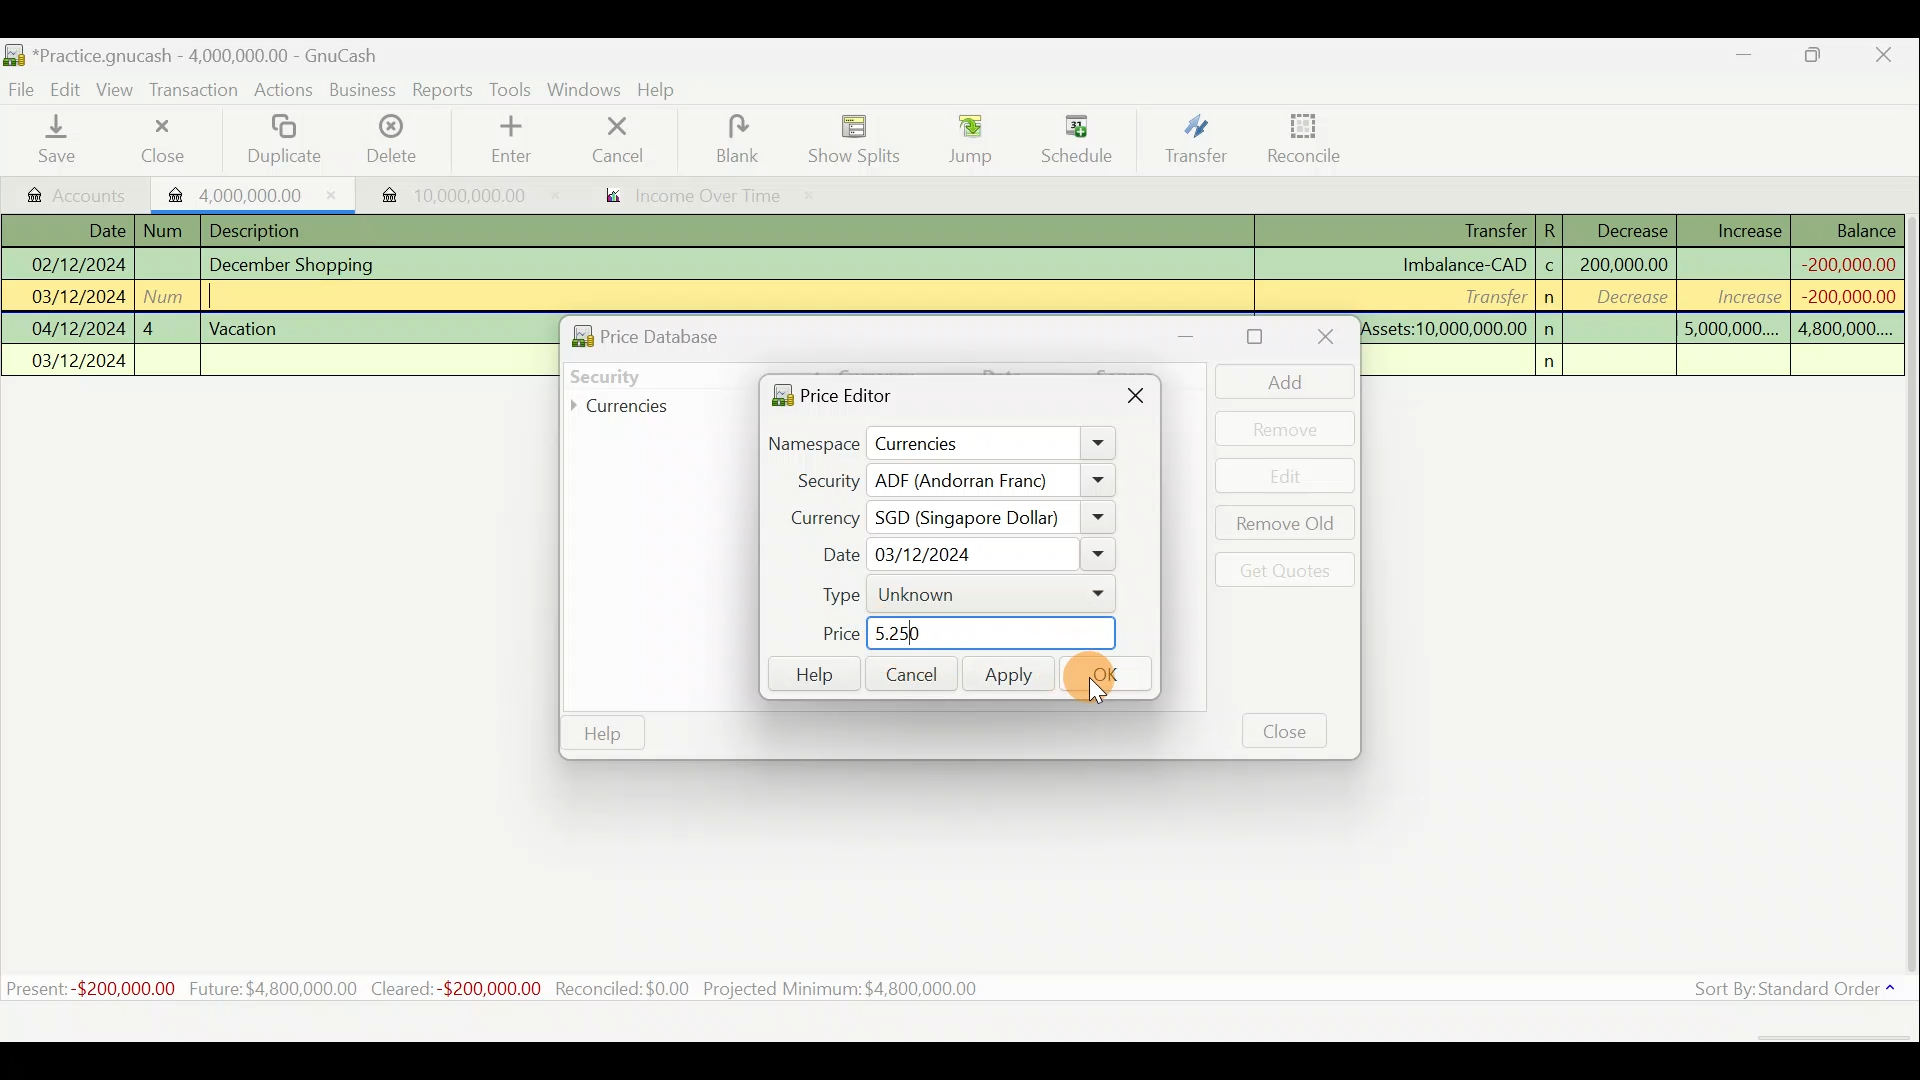 This screenshot has width=1920, height=1080. What do you see at coordinates (1138, 400) in the screenshot?
I see `Close` at bounding box center [1138, 400].